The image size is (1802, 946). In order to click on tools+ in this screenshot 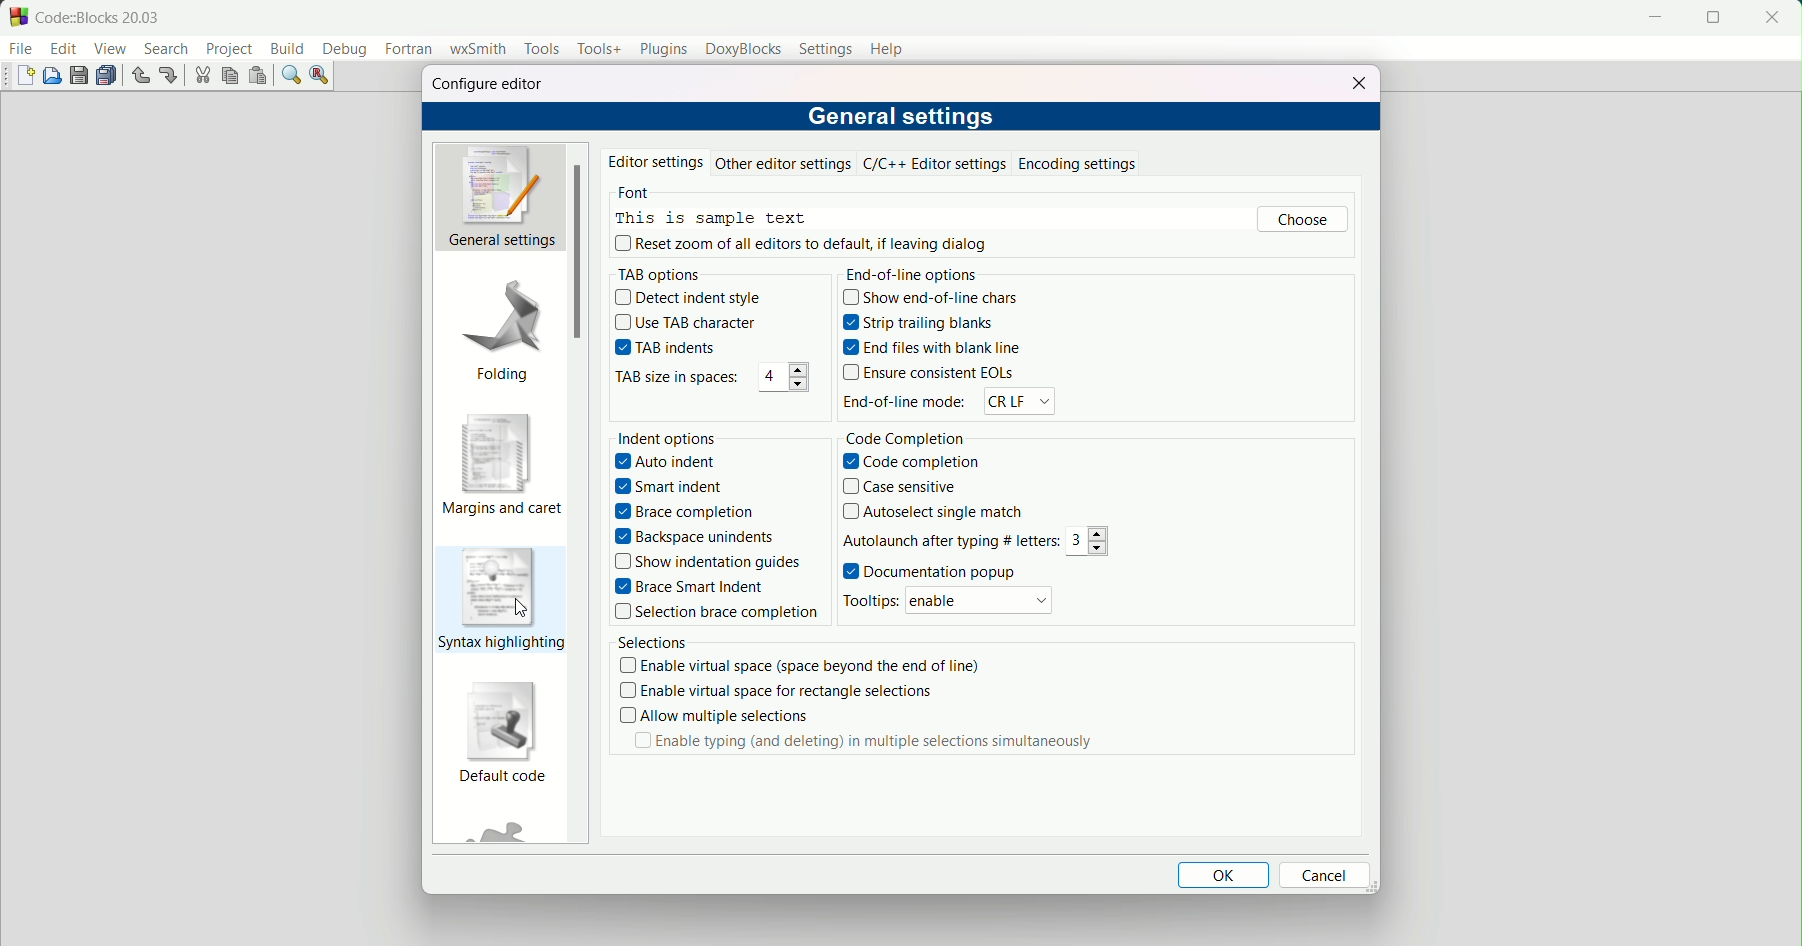, I will do `click(596, 50)`.